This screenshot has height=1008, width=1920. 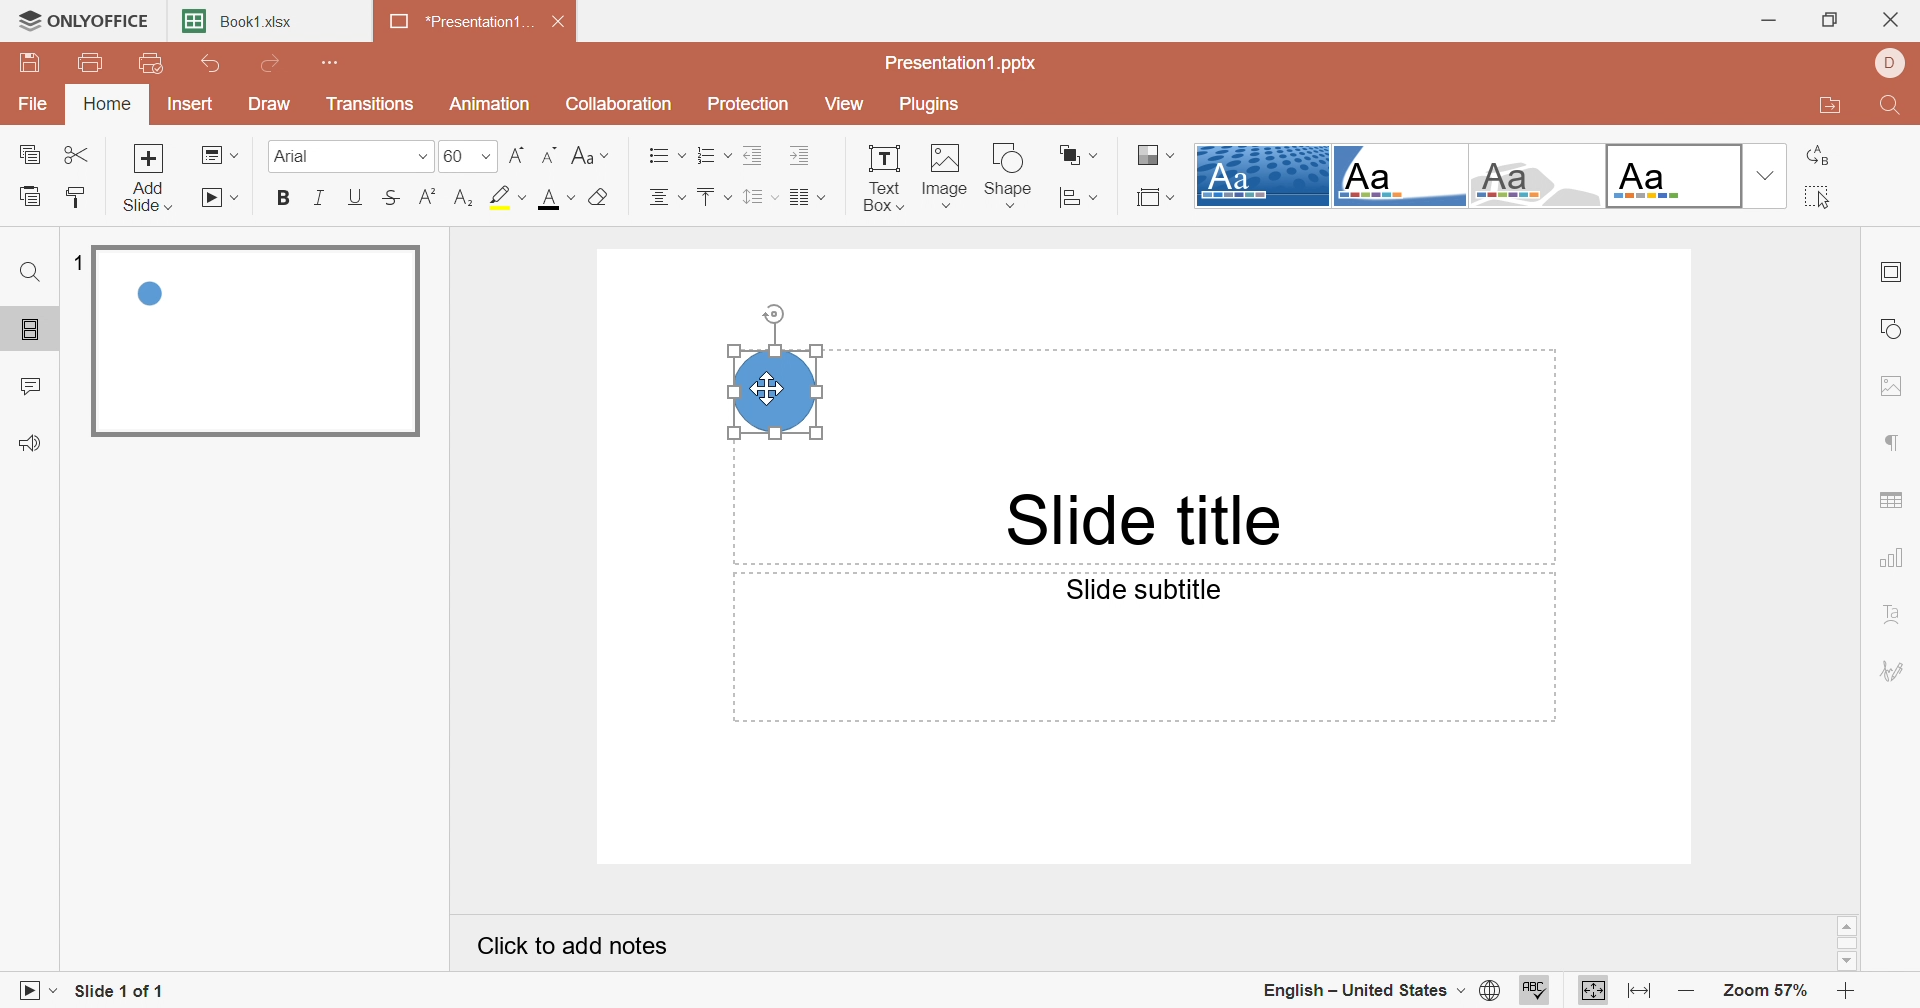 What do you see at coordinates (1894, 440) in the screenshot?
I see `Paragrah settings` at bounding box center [1894, 440].